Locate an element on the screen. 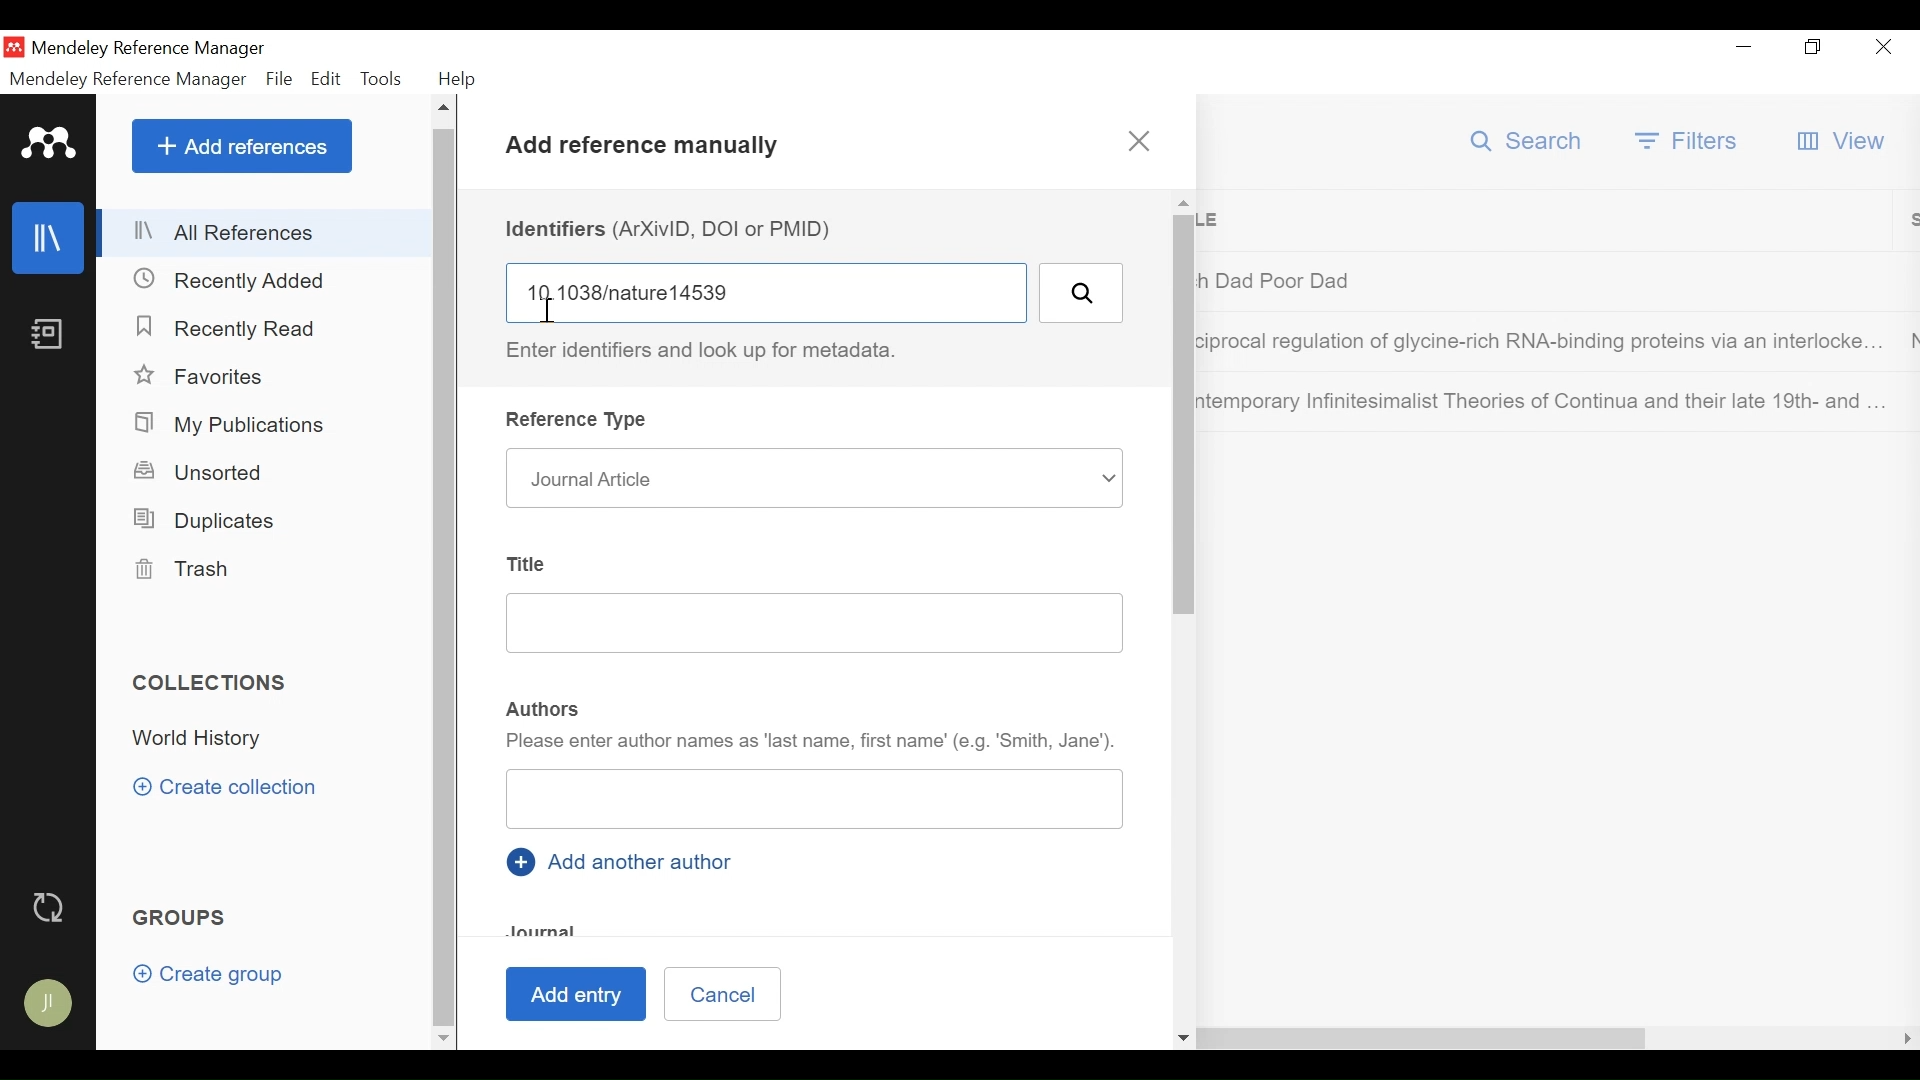 This screenshot has width=1920, height=1080. Notees is located at coordinates (52, 334).